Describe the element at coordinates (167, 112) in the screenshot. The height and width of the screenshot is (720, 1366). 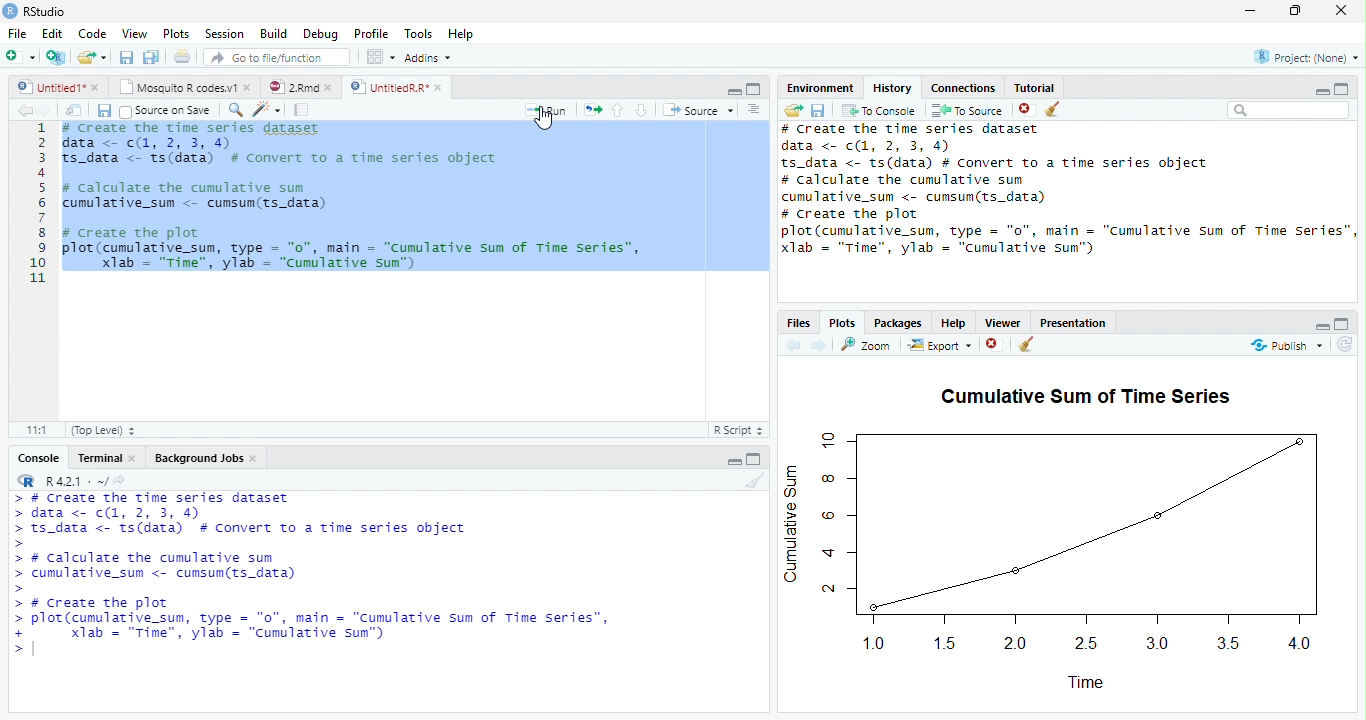
I see `Source on save` at that location.